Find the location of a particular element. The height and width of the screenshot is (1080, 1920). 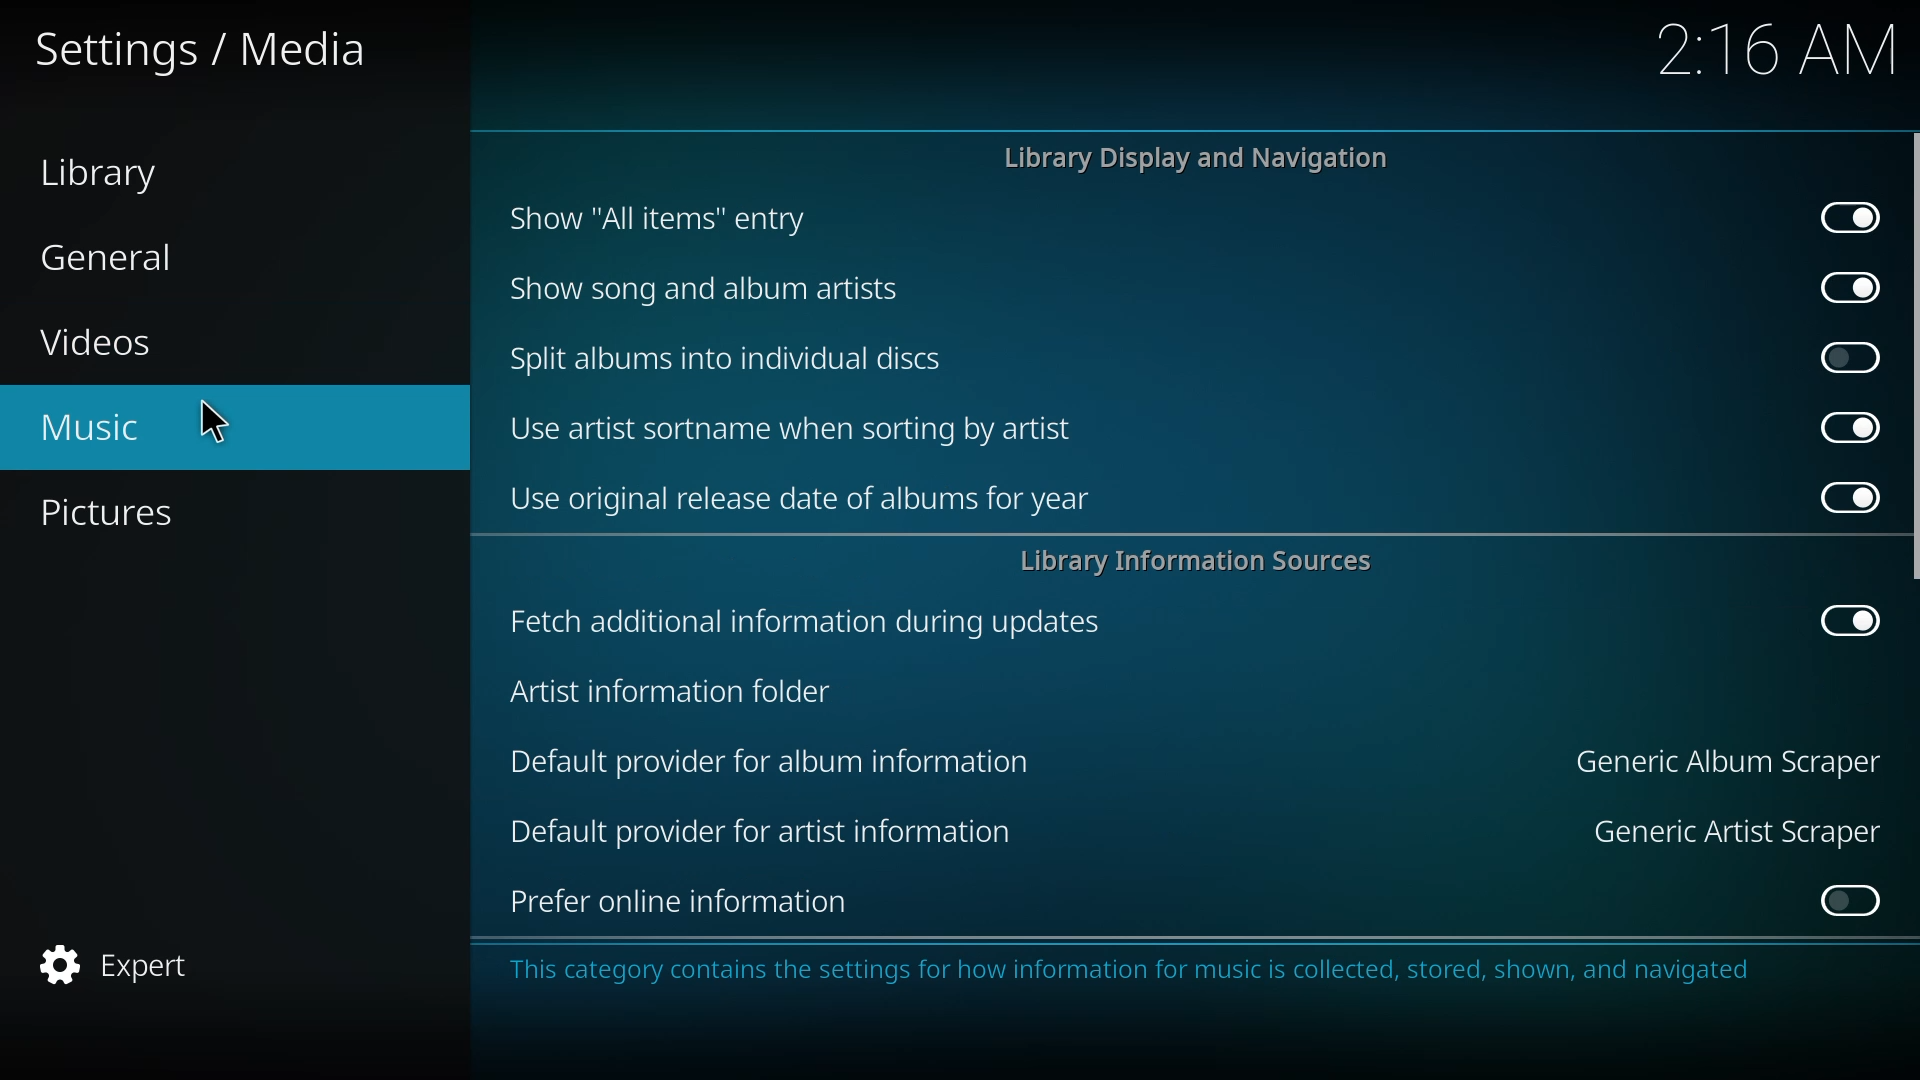

enabled is located at coordinates (1848, 902).